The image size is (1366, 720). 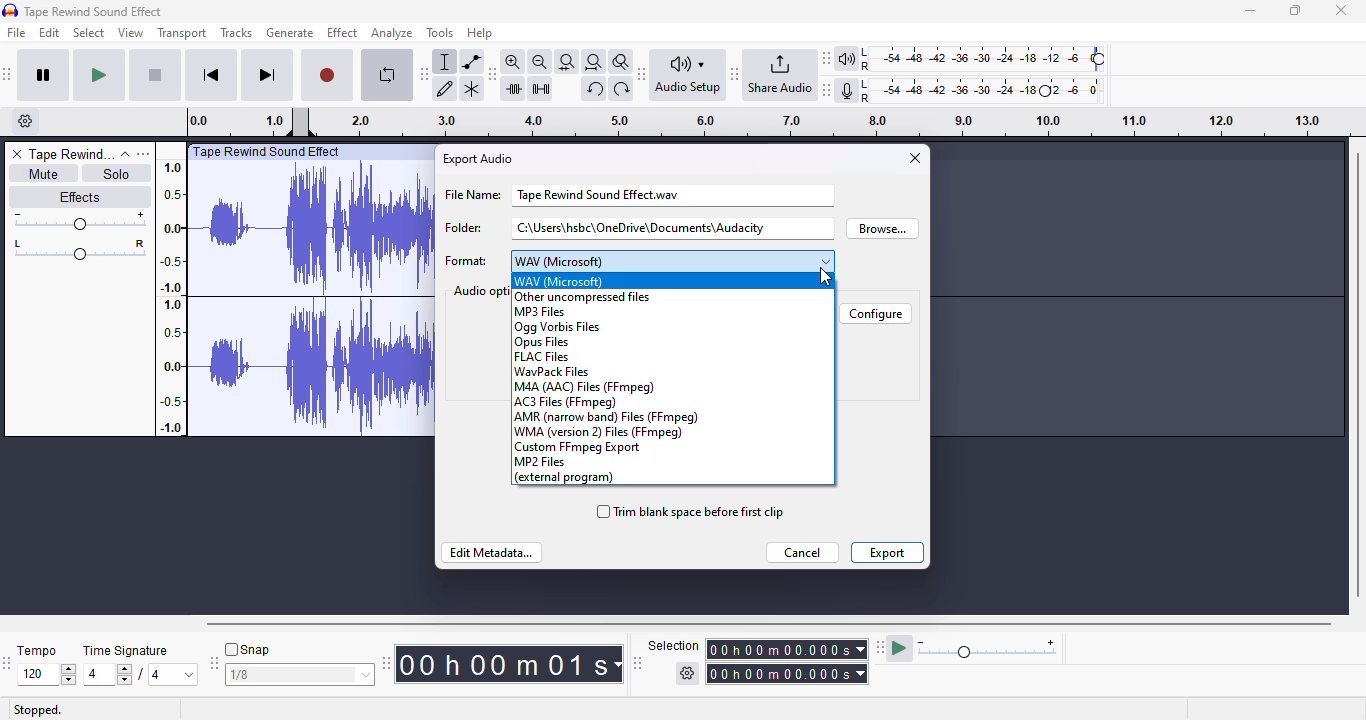 I want to click on AMR (narrow band) files (FFmpeg), so click(x=608, y=418).